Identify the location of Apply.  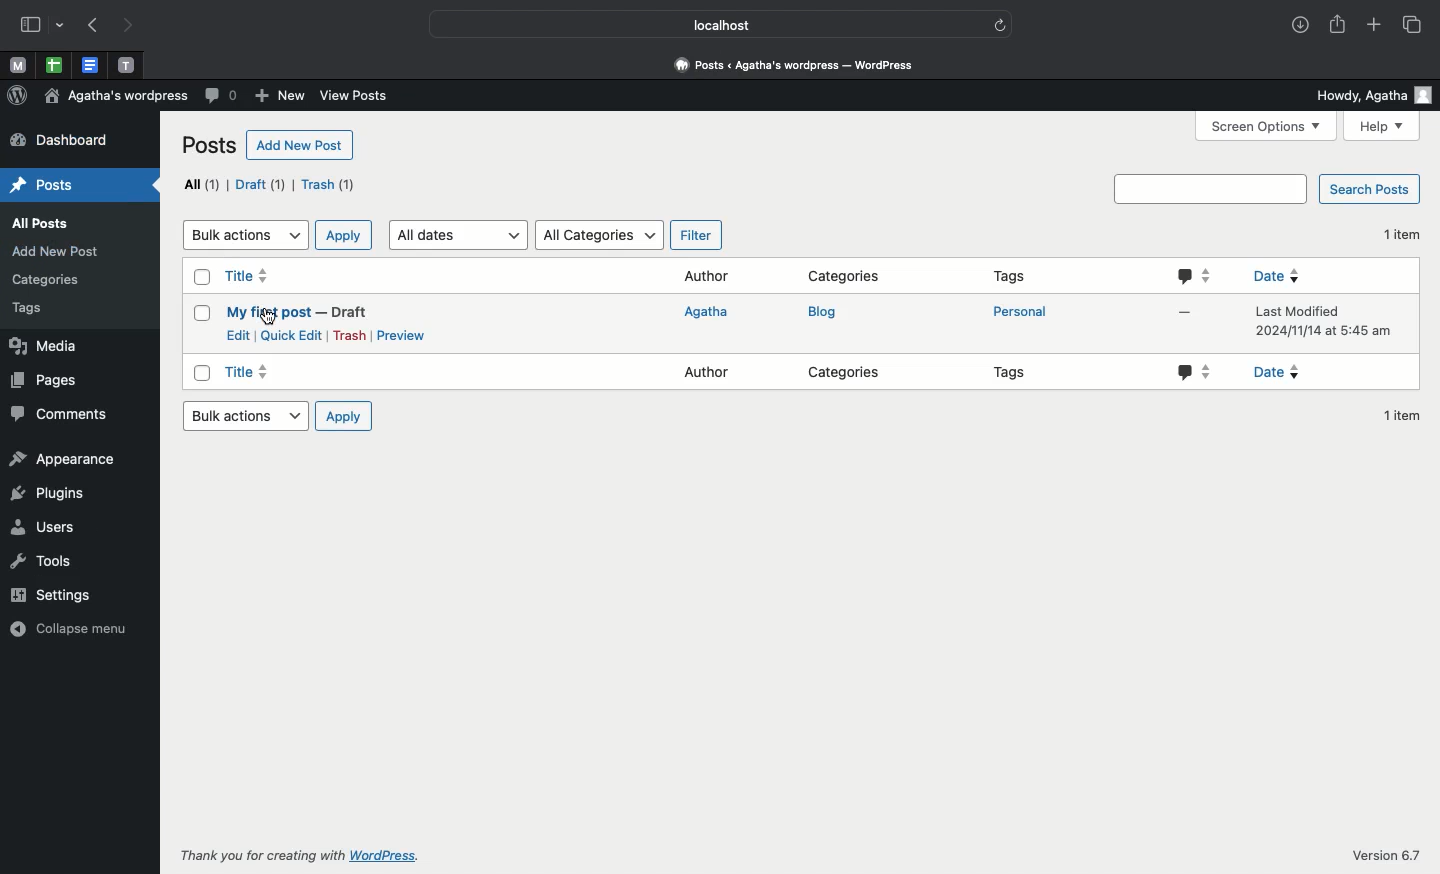
(343, 235).